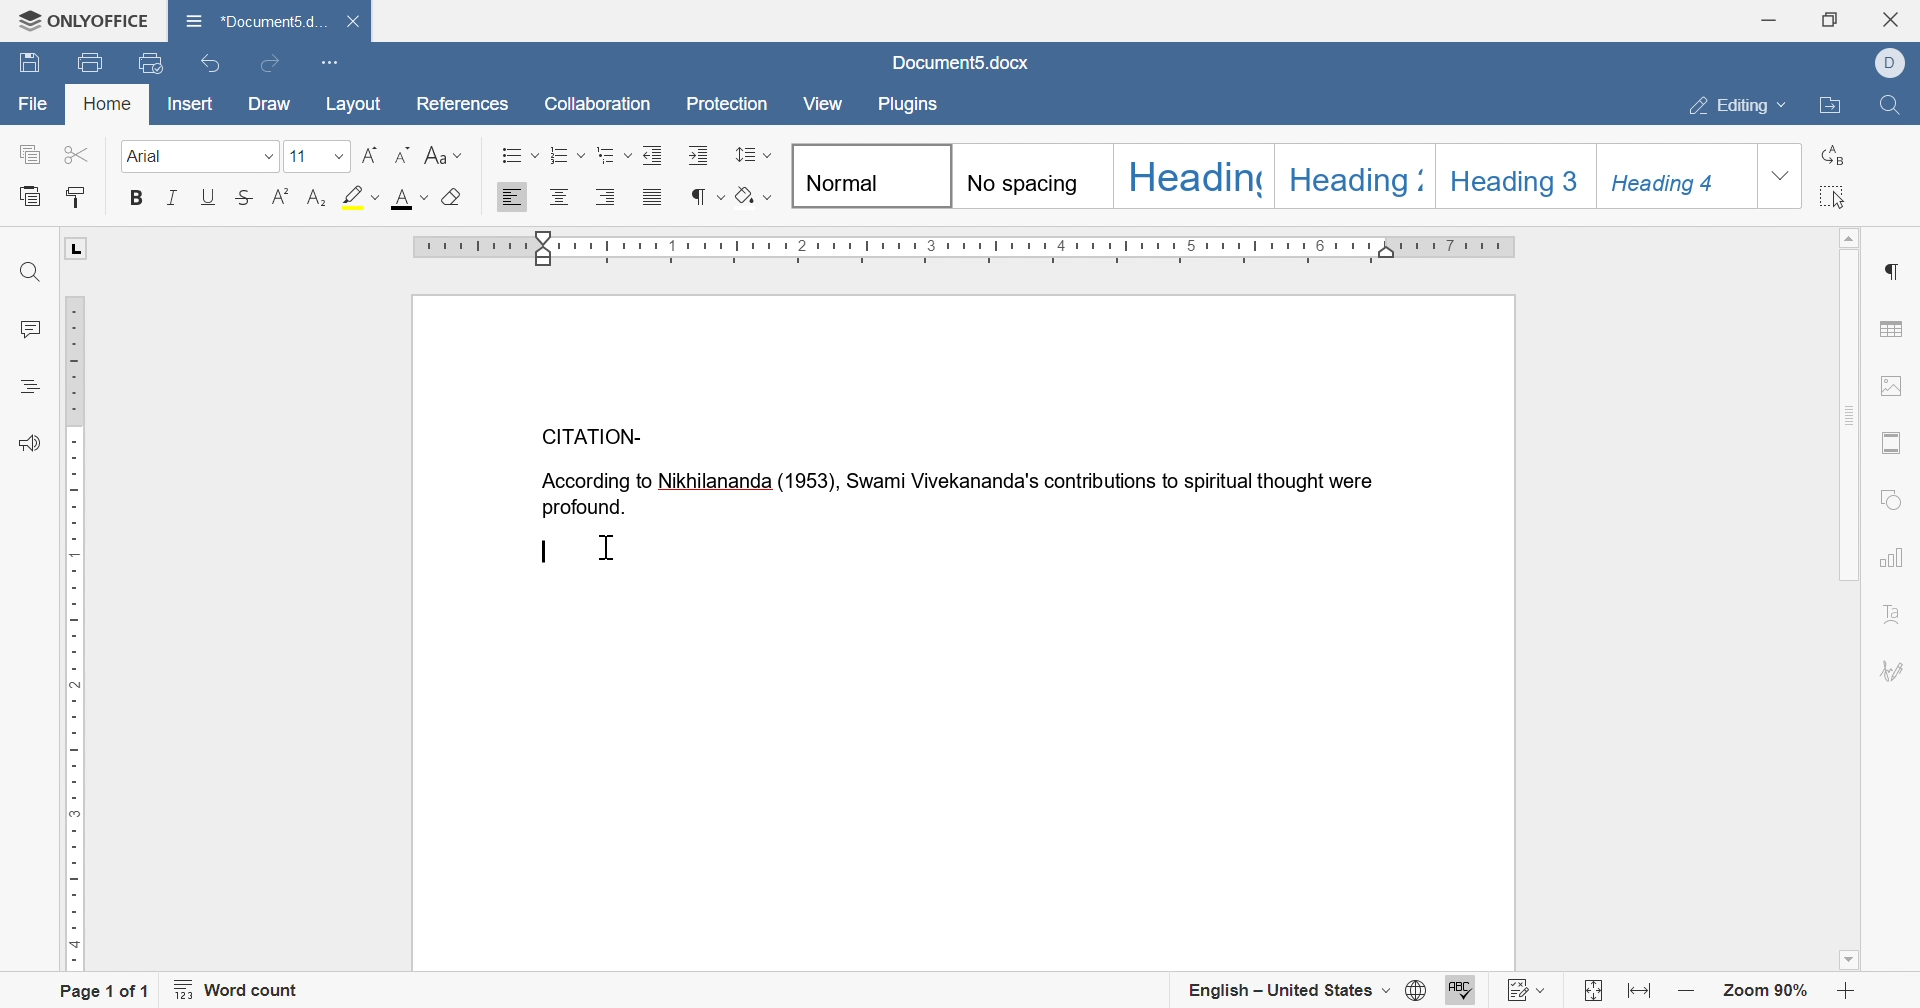 The image size is (1920, 1008). What do you see at coordinates (593, 437) in the screenshot?
I see `CITATION` at bounding box center [593, 437].